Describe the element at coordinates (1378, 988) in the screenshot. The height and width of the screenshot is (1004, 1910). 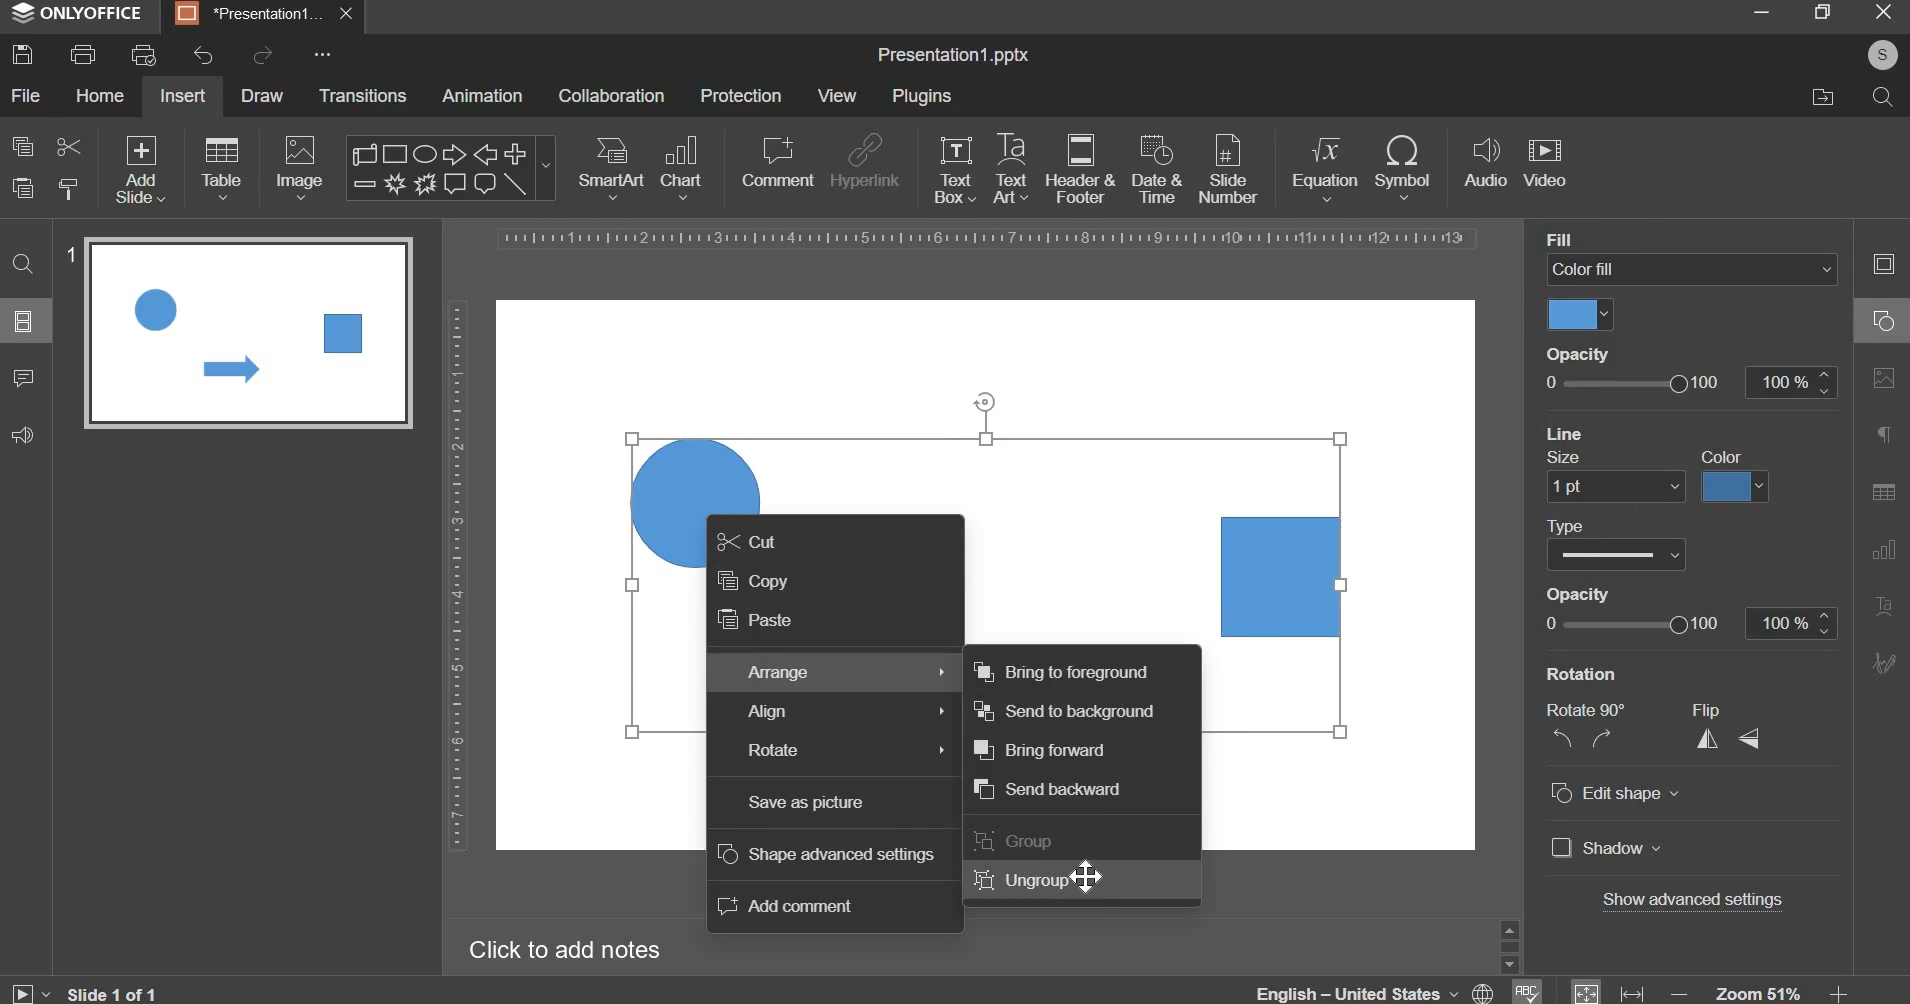
I see `language` at that location.